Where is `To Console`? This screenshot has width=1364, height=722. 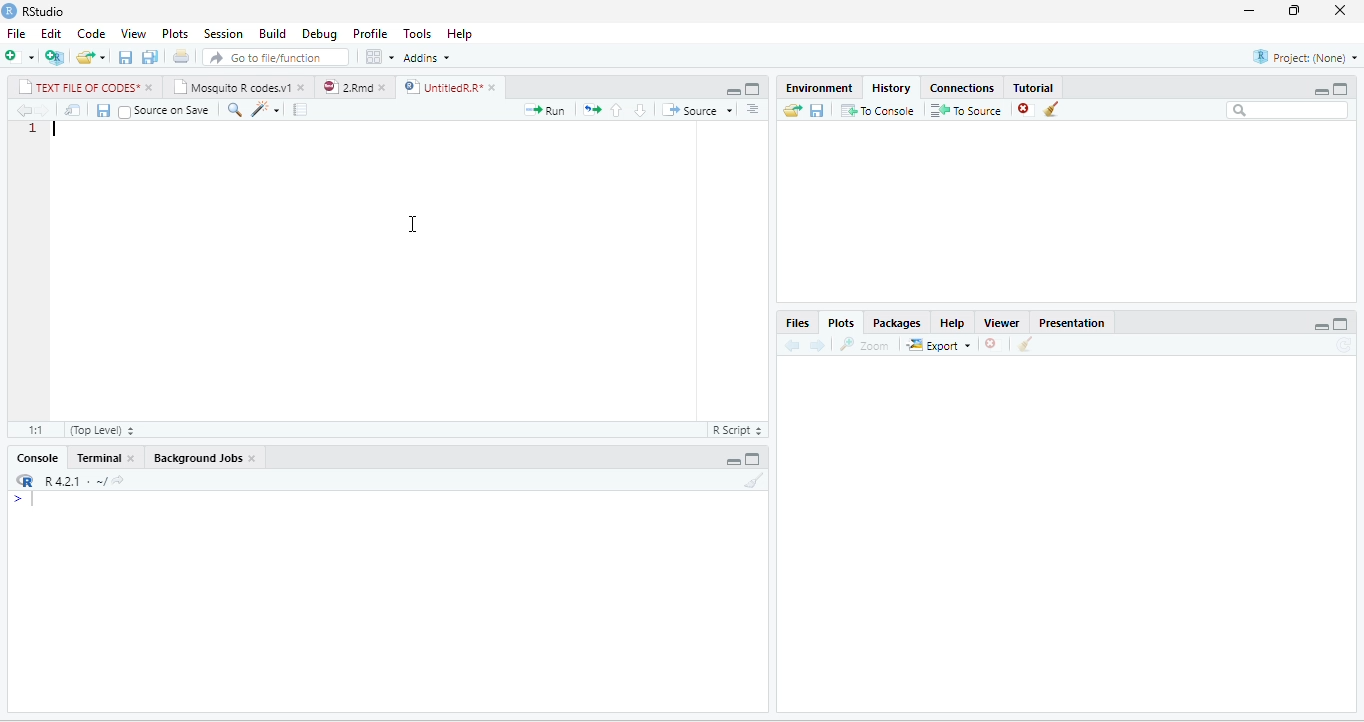
To Console is located at coordinates (877, 110).